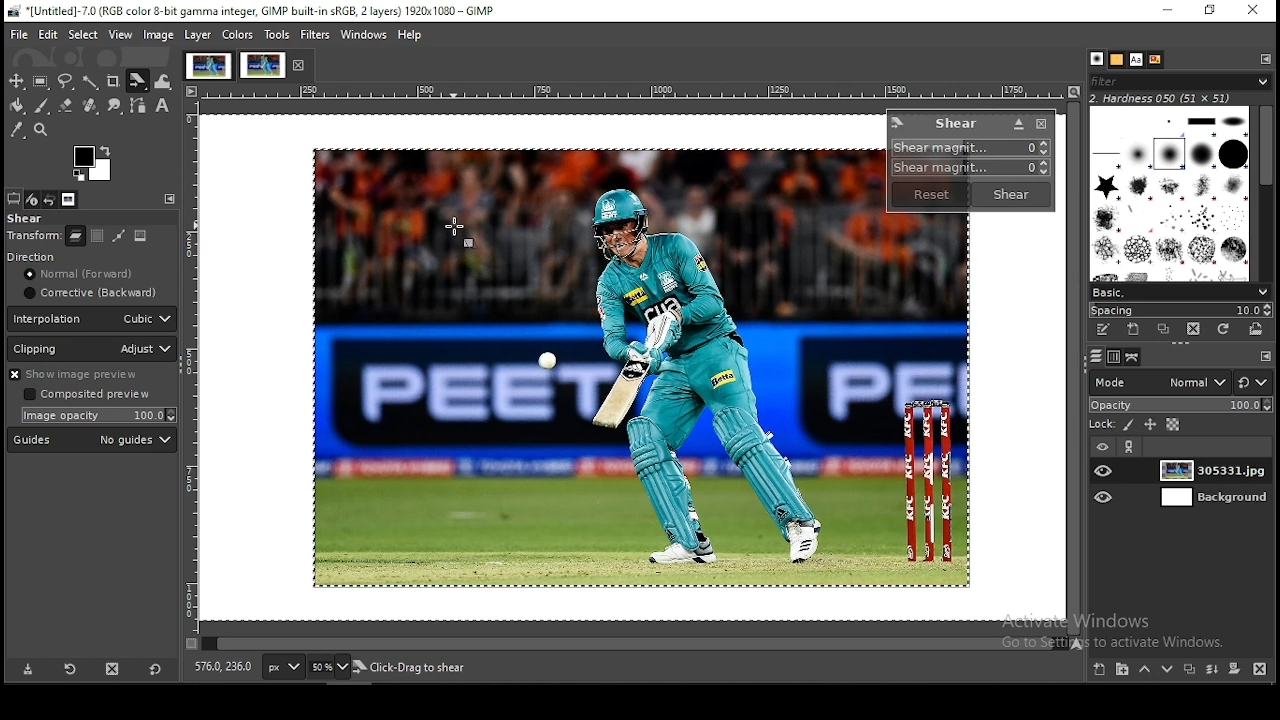  What do you see at coordinates (1255, 331) in the screenshot?
I see `open brush as image` at bounding box center [1255, 331].